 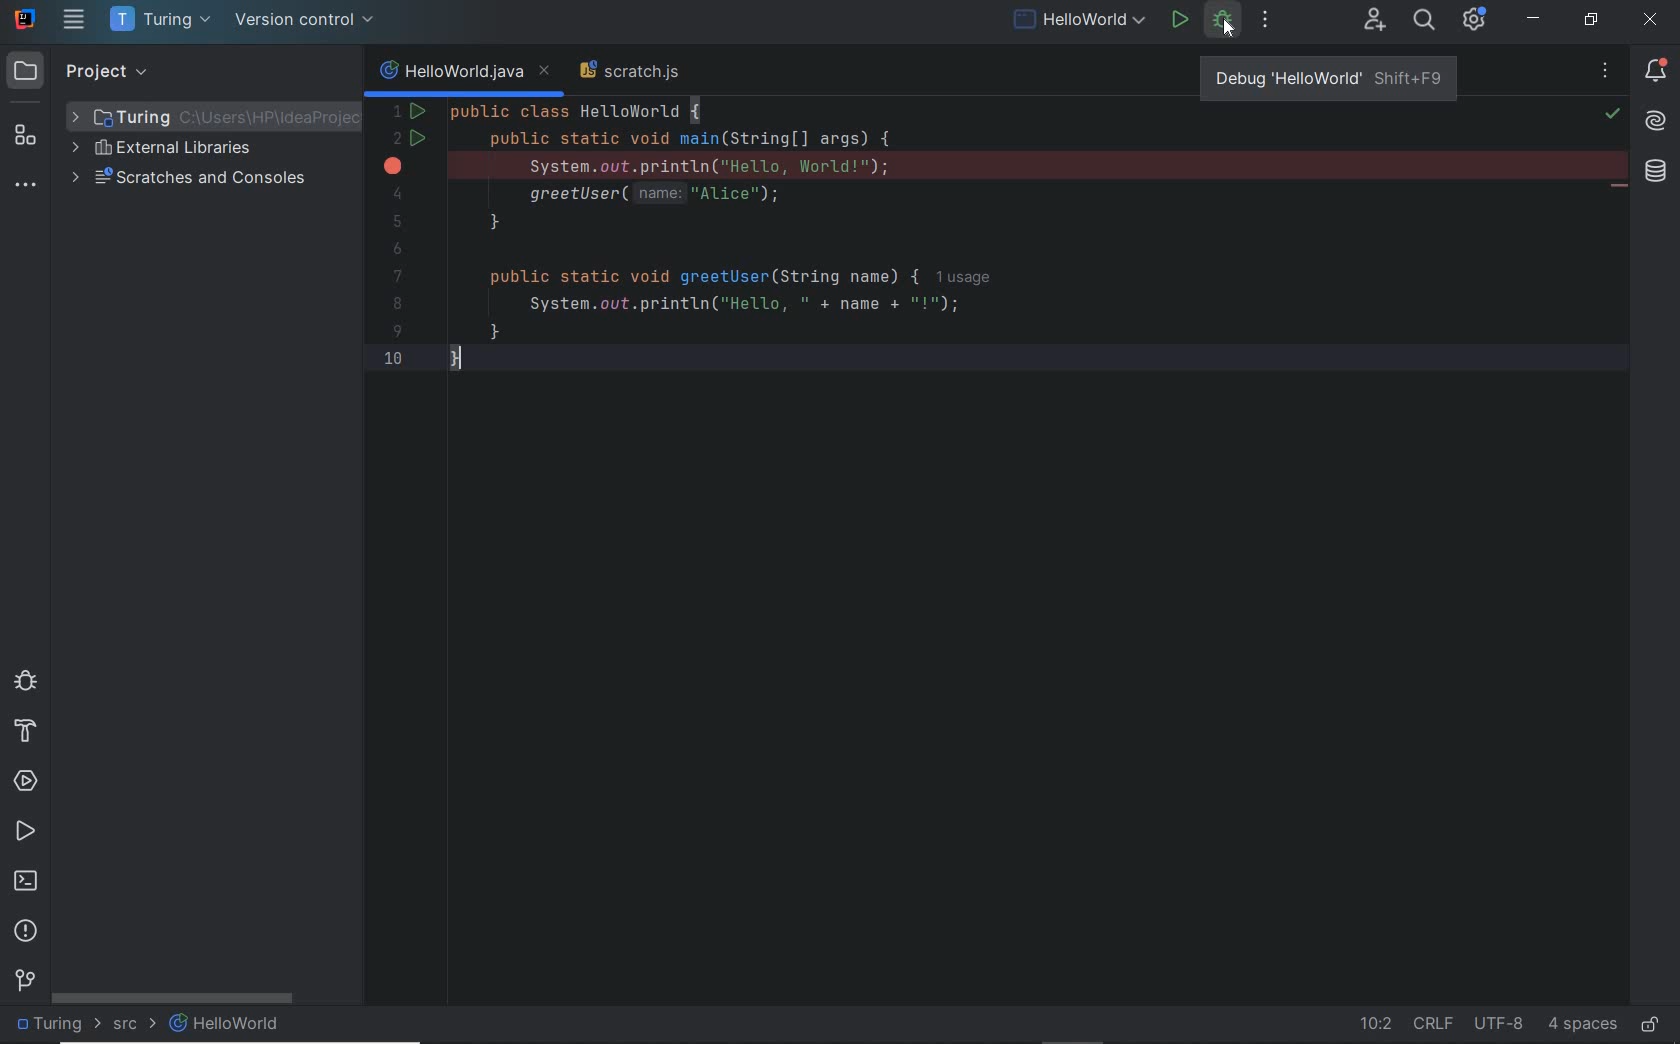 I want to click on IDE and Project settings, so click(x=1474, y=20).